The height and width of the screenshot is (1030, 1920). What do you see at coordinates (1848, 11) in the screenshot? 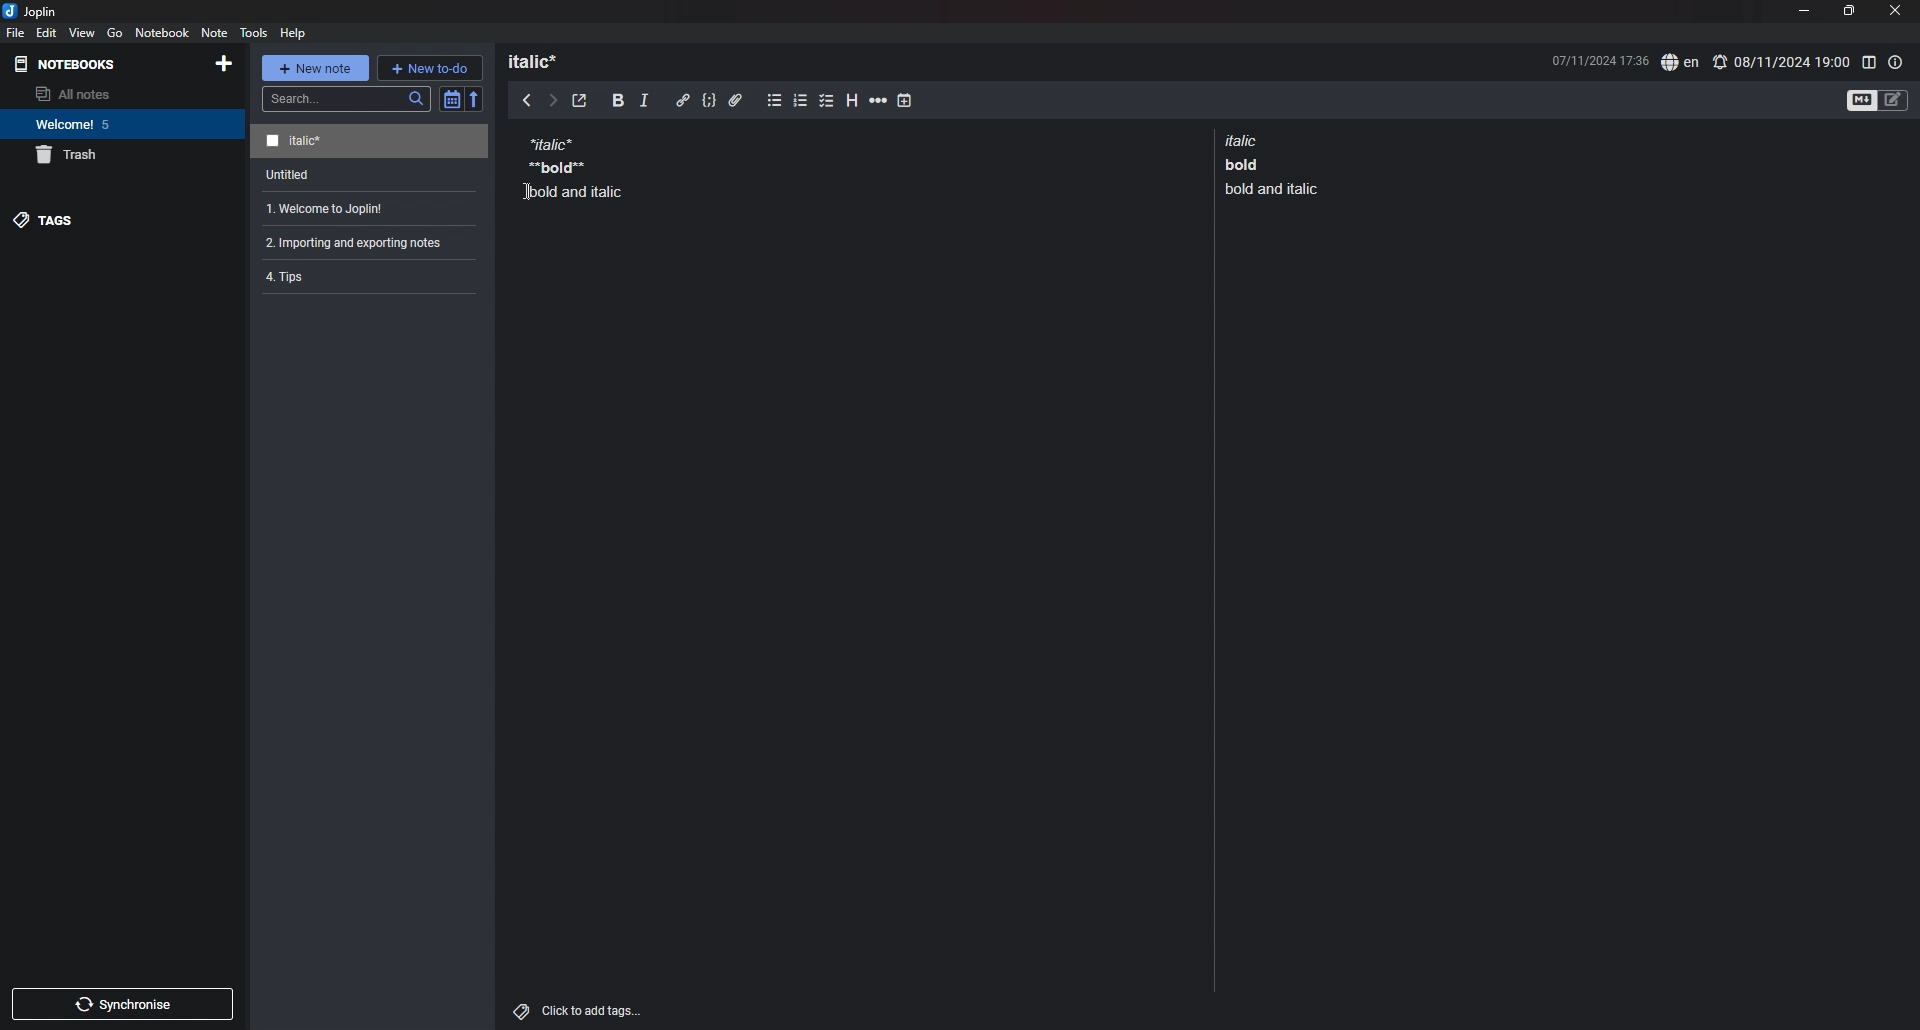
I see `resize` at bounding box center [1848, 11].